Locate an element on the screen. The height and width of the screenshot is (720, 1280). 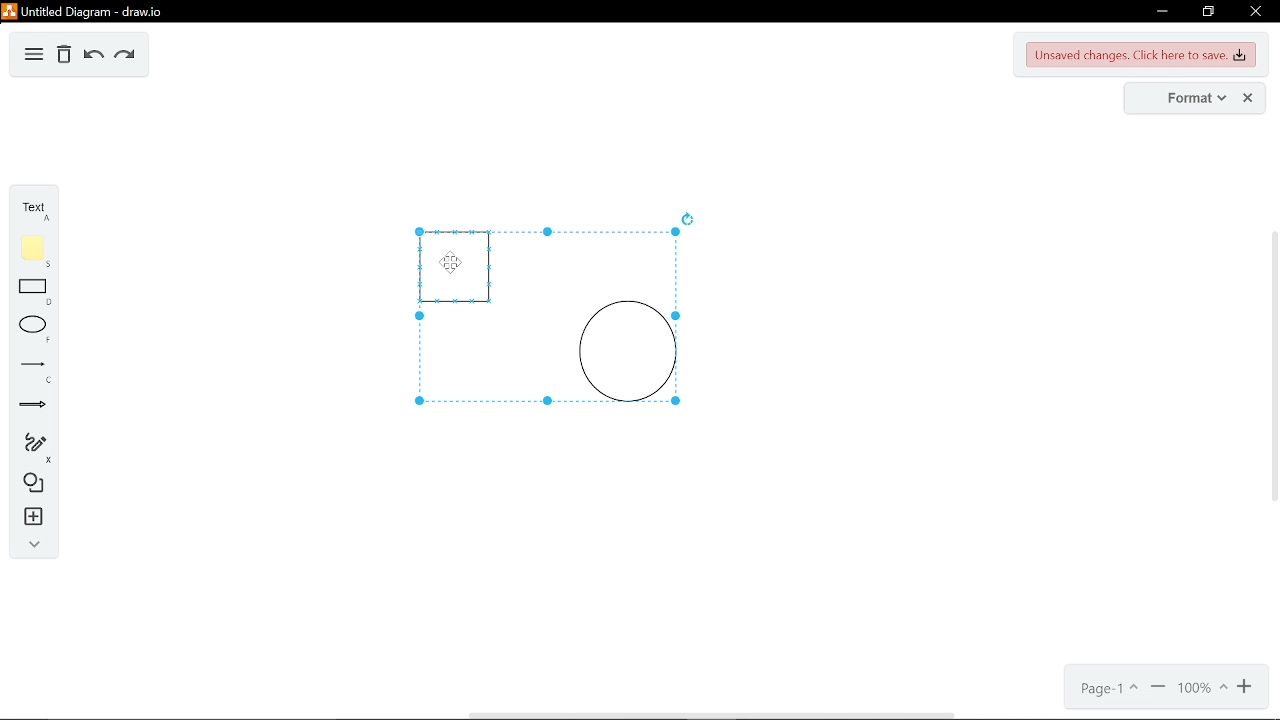
restore down is located at coordinates (1210, 12).